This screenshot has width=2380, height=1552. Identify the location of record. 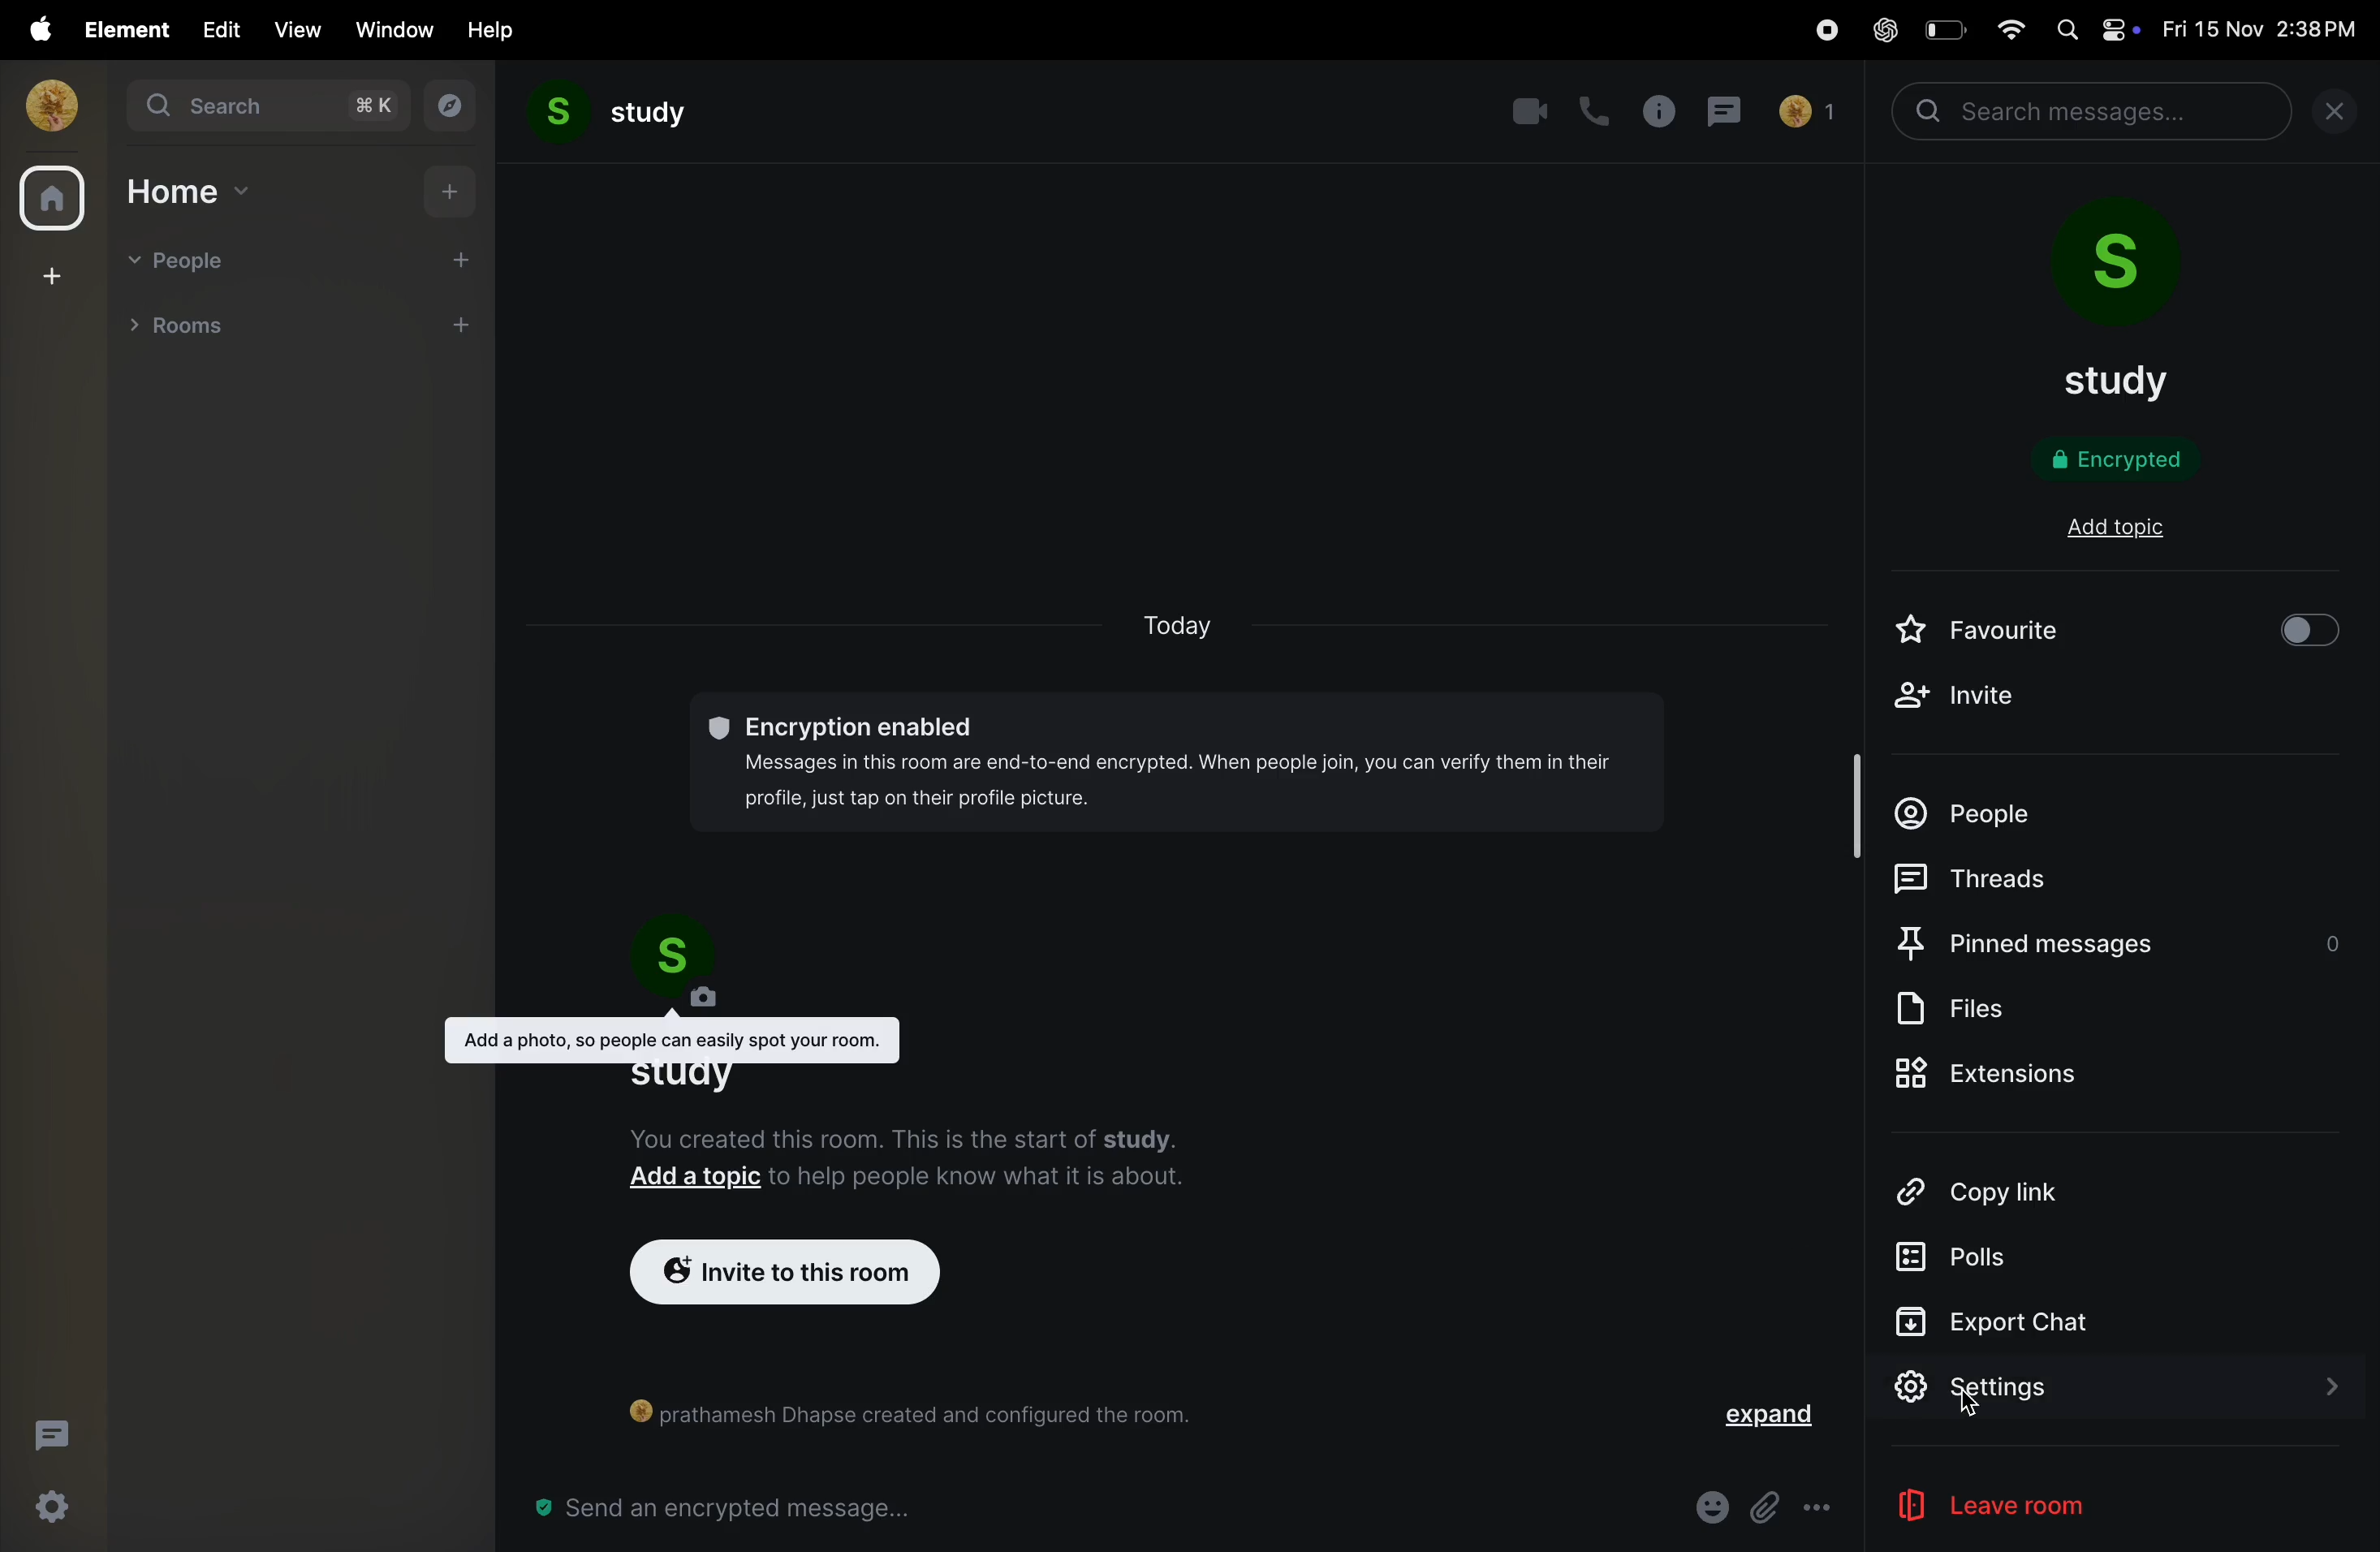
(1818, 32).